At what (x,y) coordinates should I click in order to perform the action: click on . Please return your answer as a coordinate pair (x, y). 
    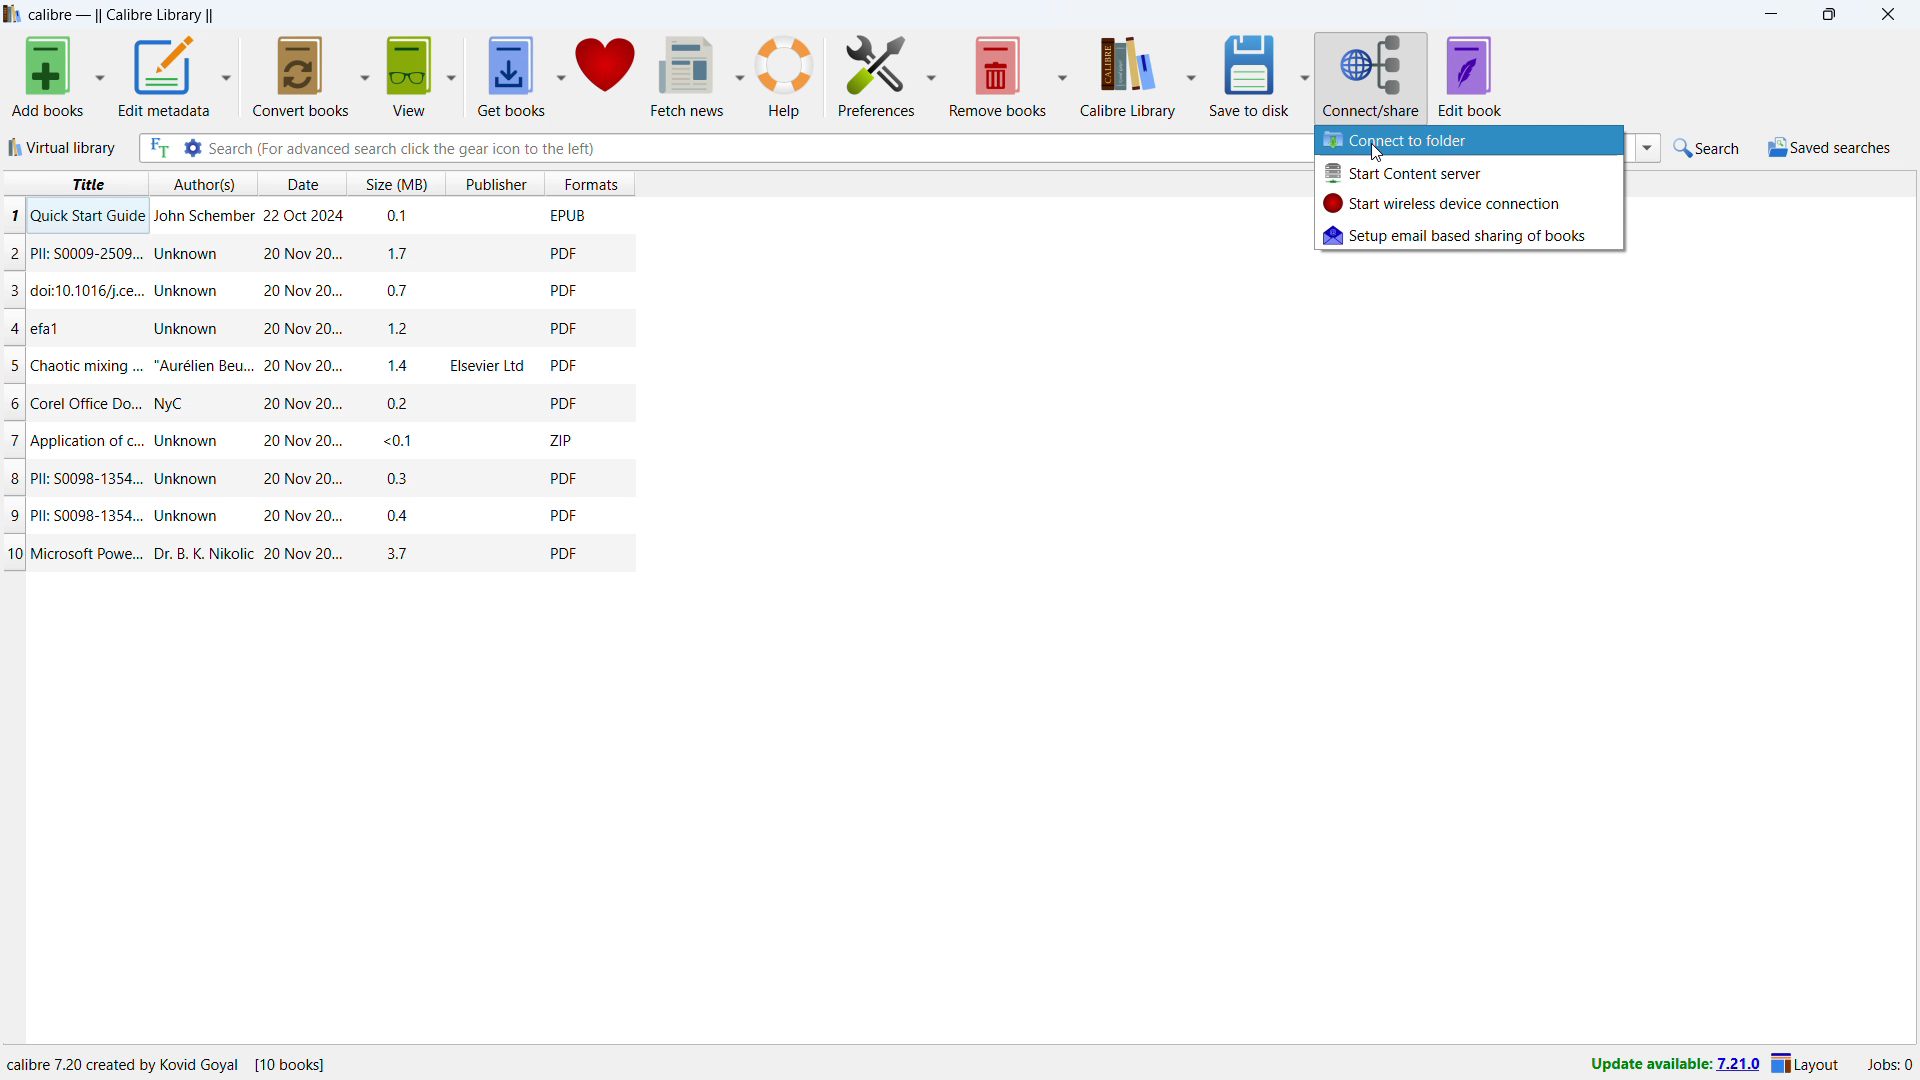
    Looking at the image, I should click on (1128, 77).